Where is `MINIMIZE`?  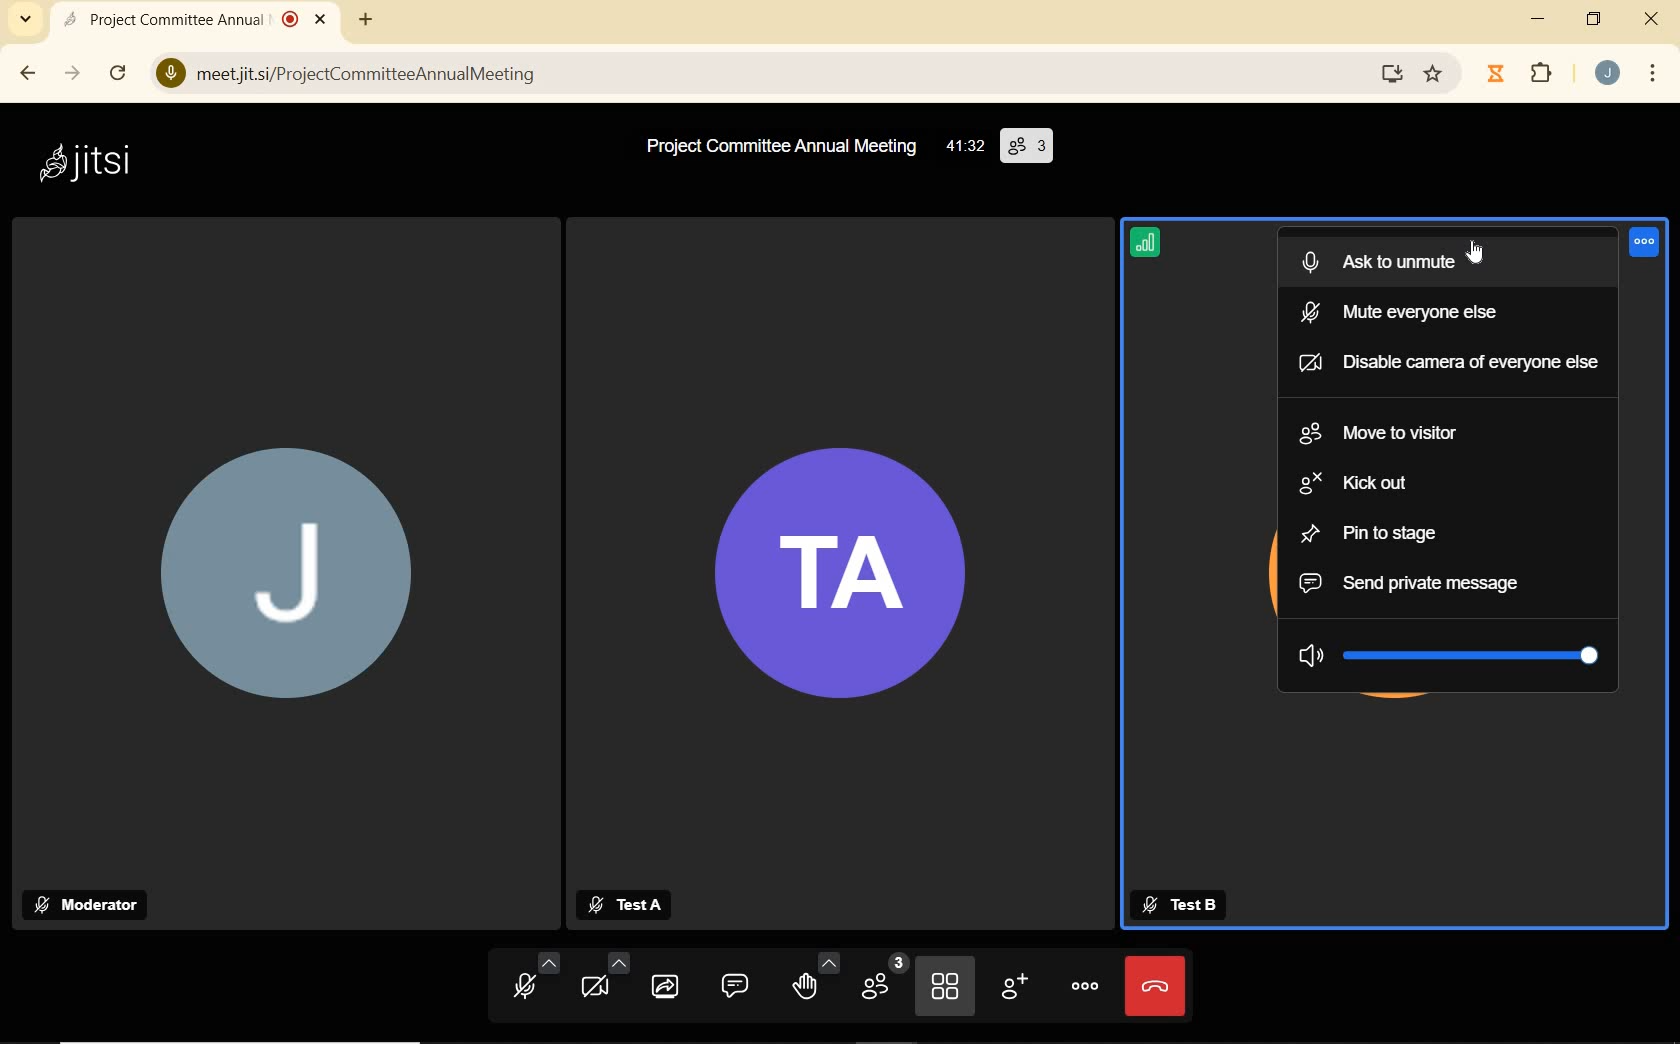
MINIMIZE is located at coordinates (1541, 19).